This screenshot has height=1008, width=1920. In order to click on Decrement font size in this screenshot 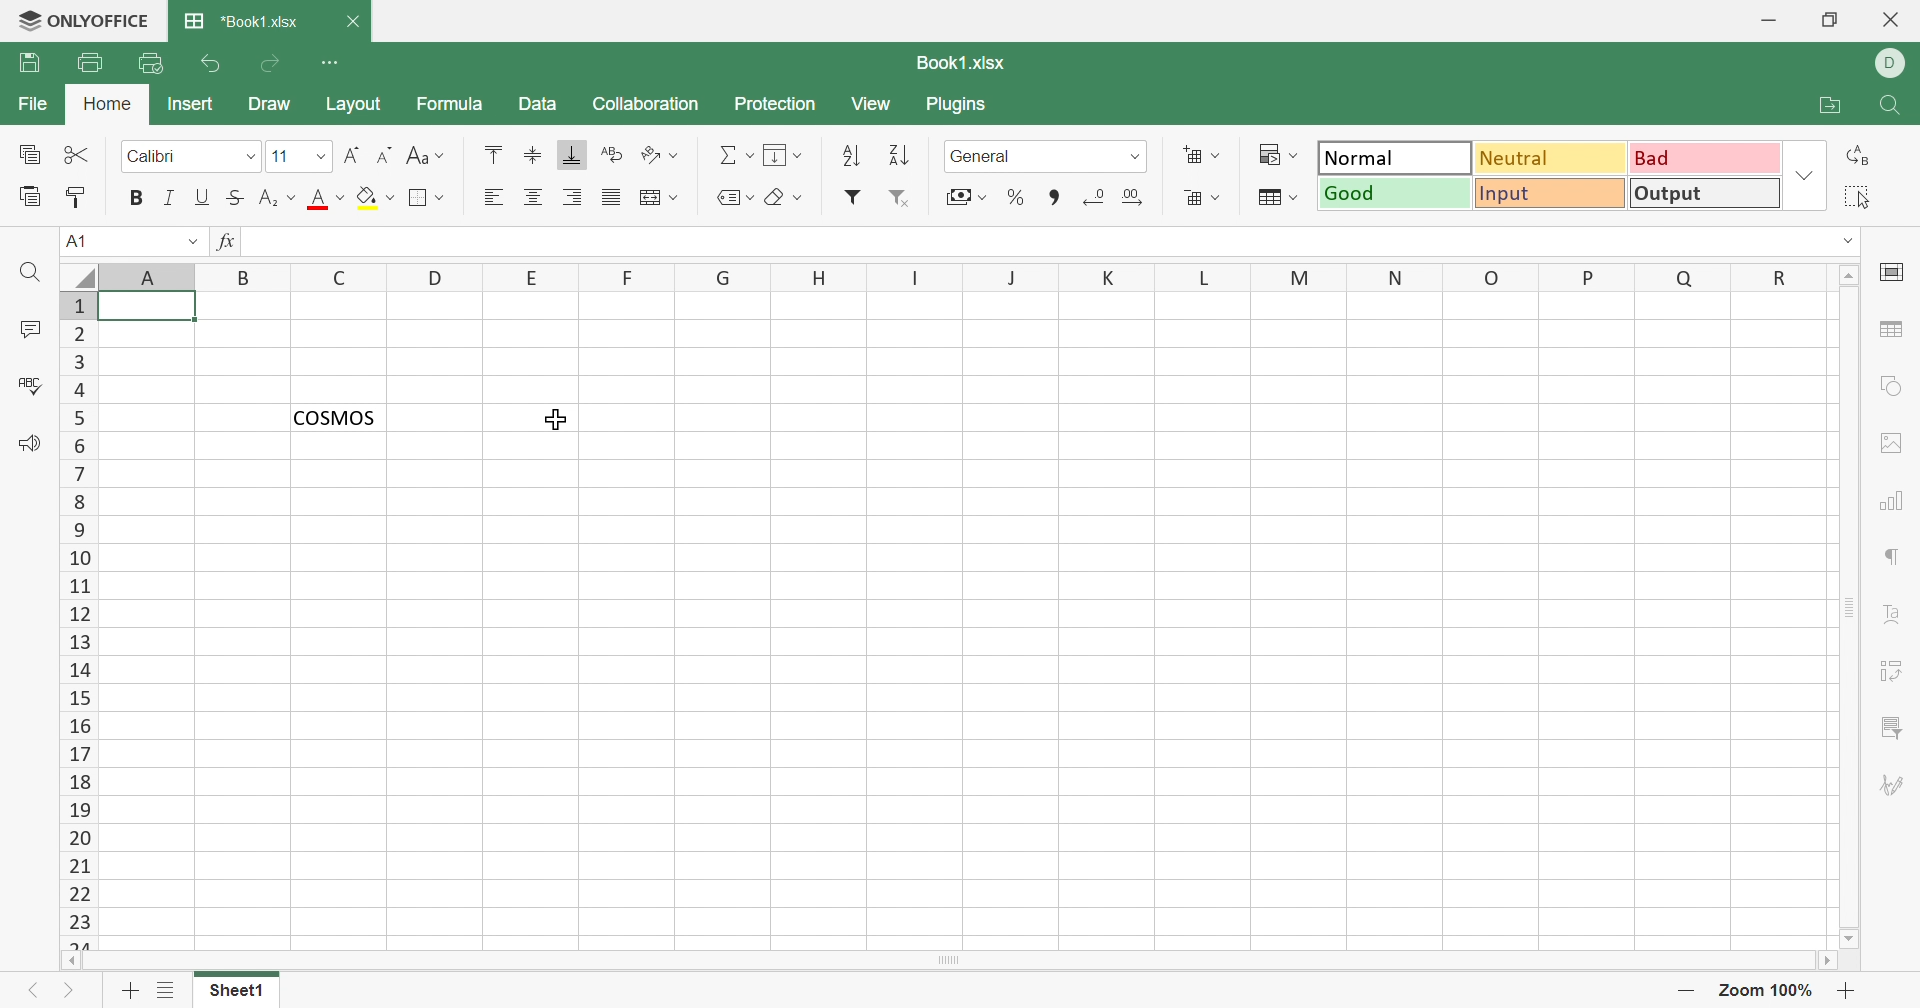, I will do `click(385, 154)`.